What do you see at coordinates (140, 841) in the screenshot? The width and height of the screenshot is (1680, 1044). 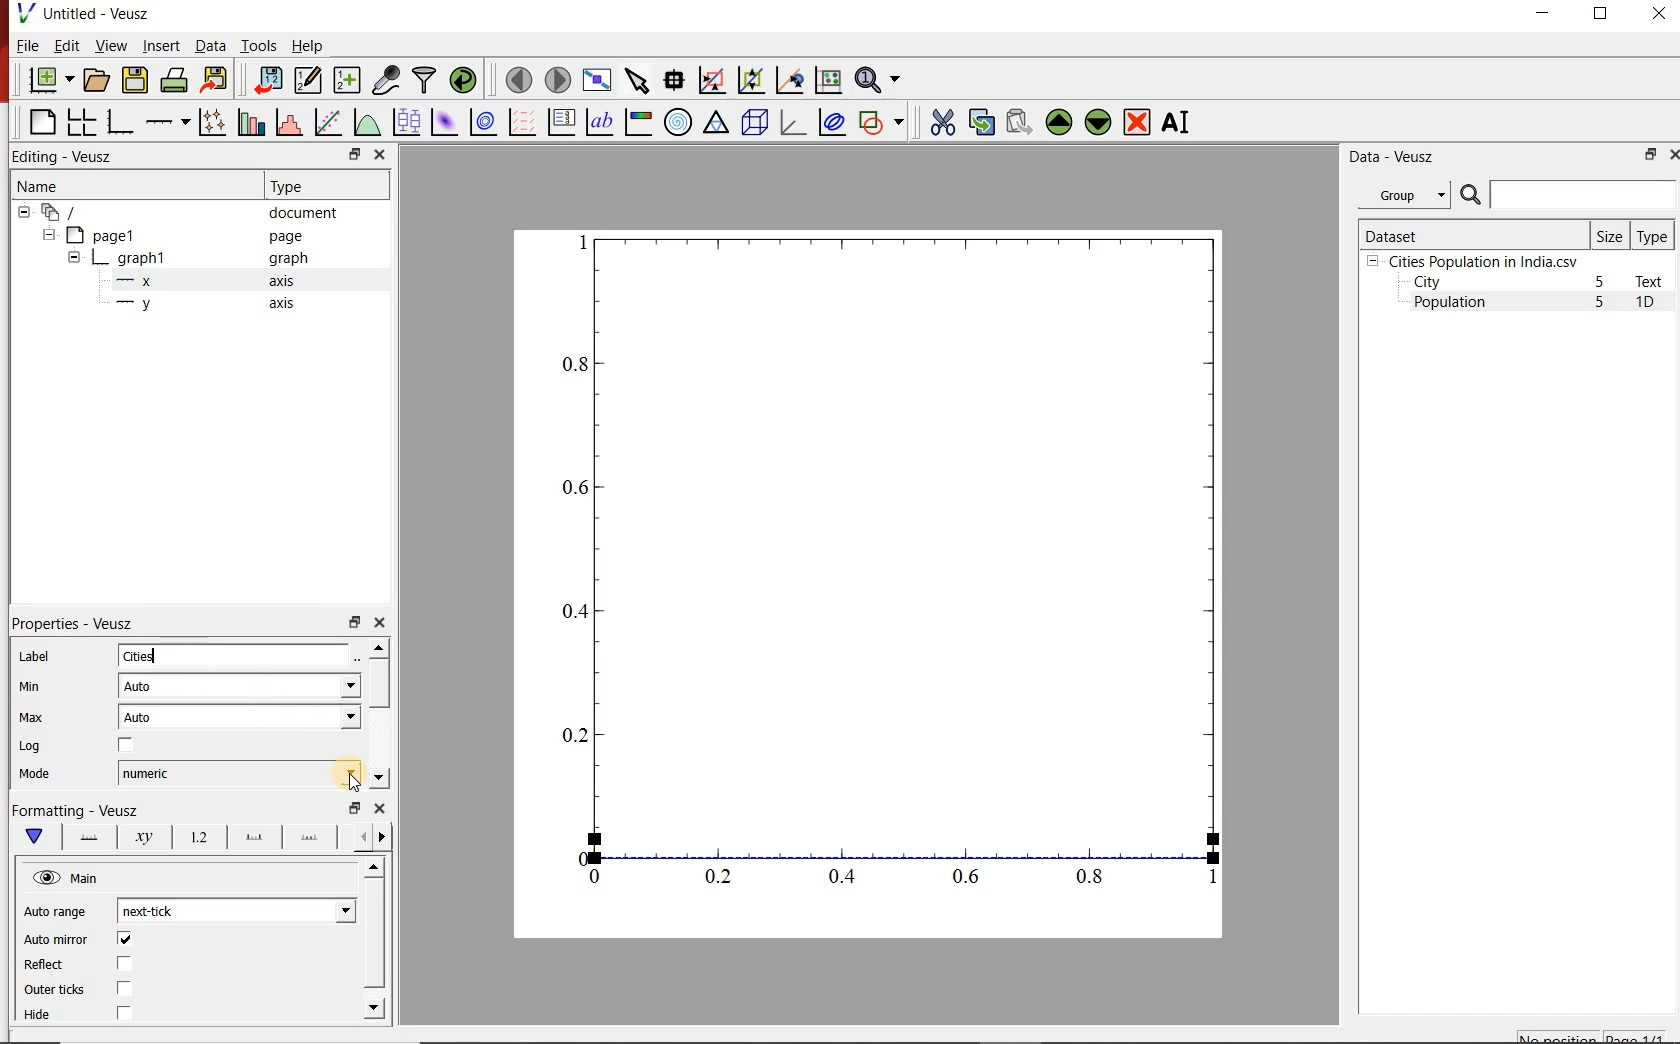 I see `Axis Label` at bounding box center [140, 841].